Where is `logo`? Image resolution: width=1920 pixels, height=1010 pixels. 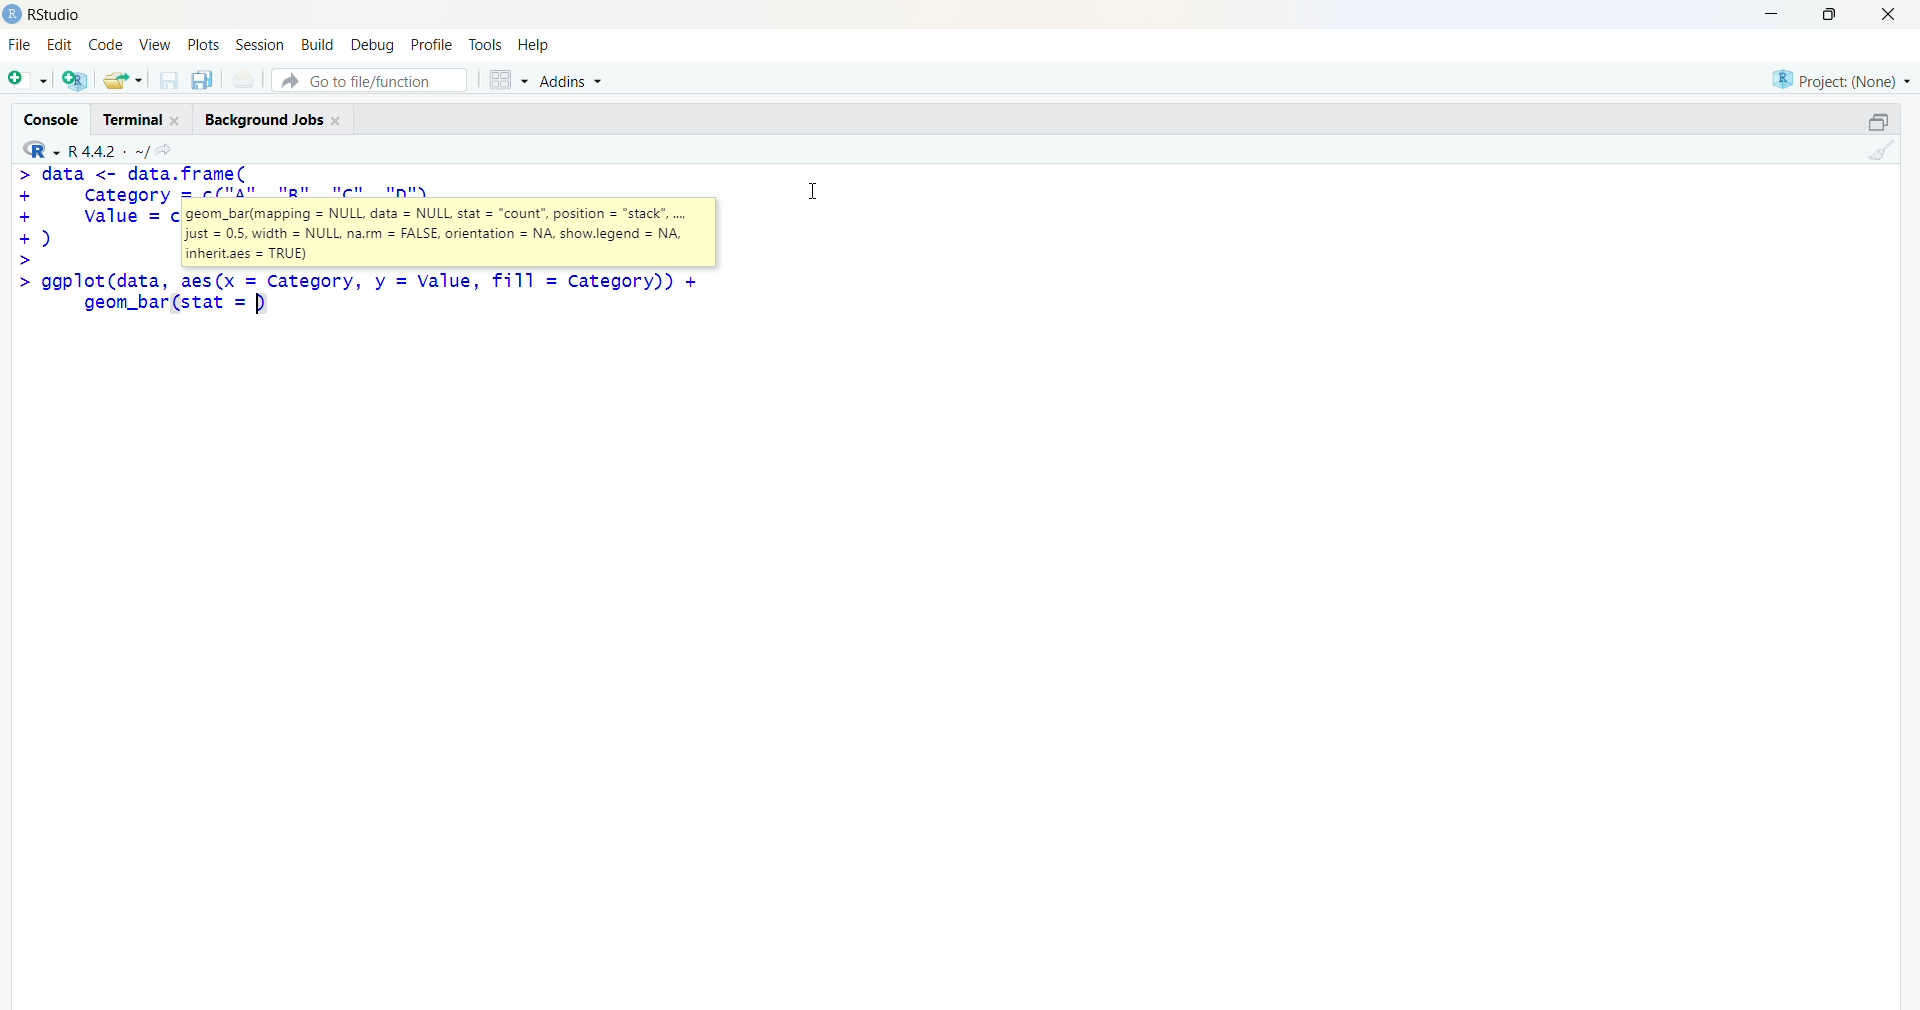
logo is located at coordinates (13, 14).